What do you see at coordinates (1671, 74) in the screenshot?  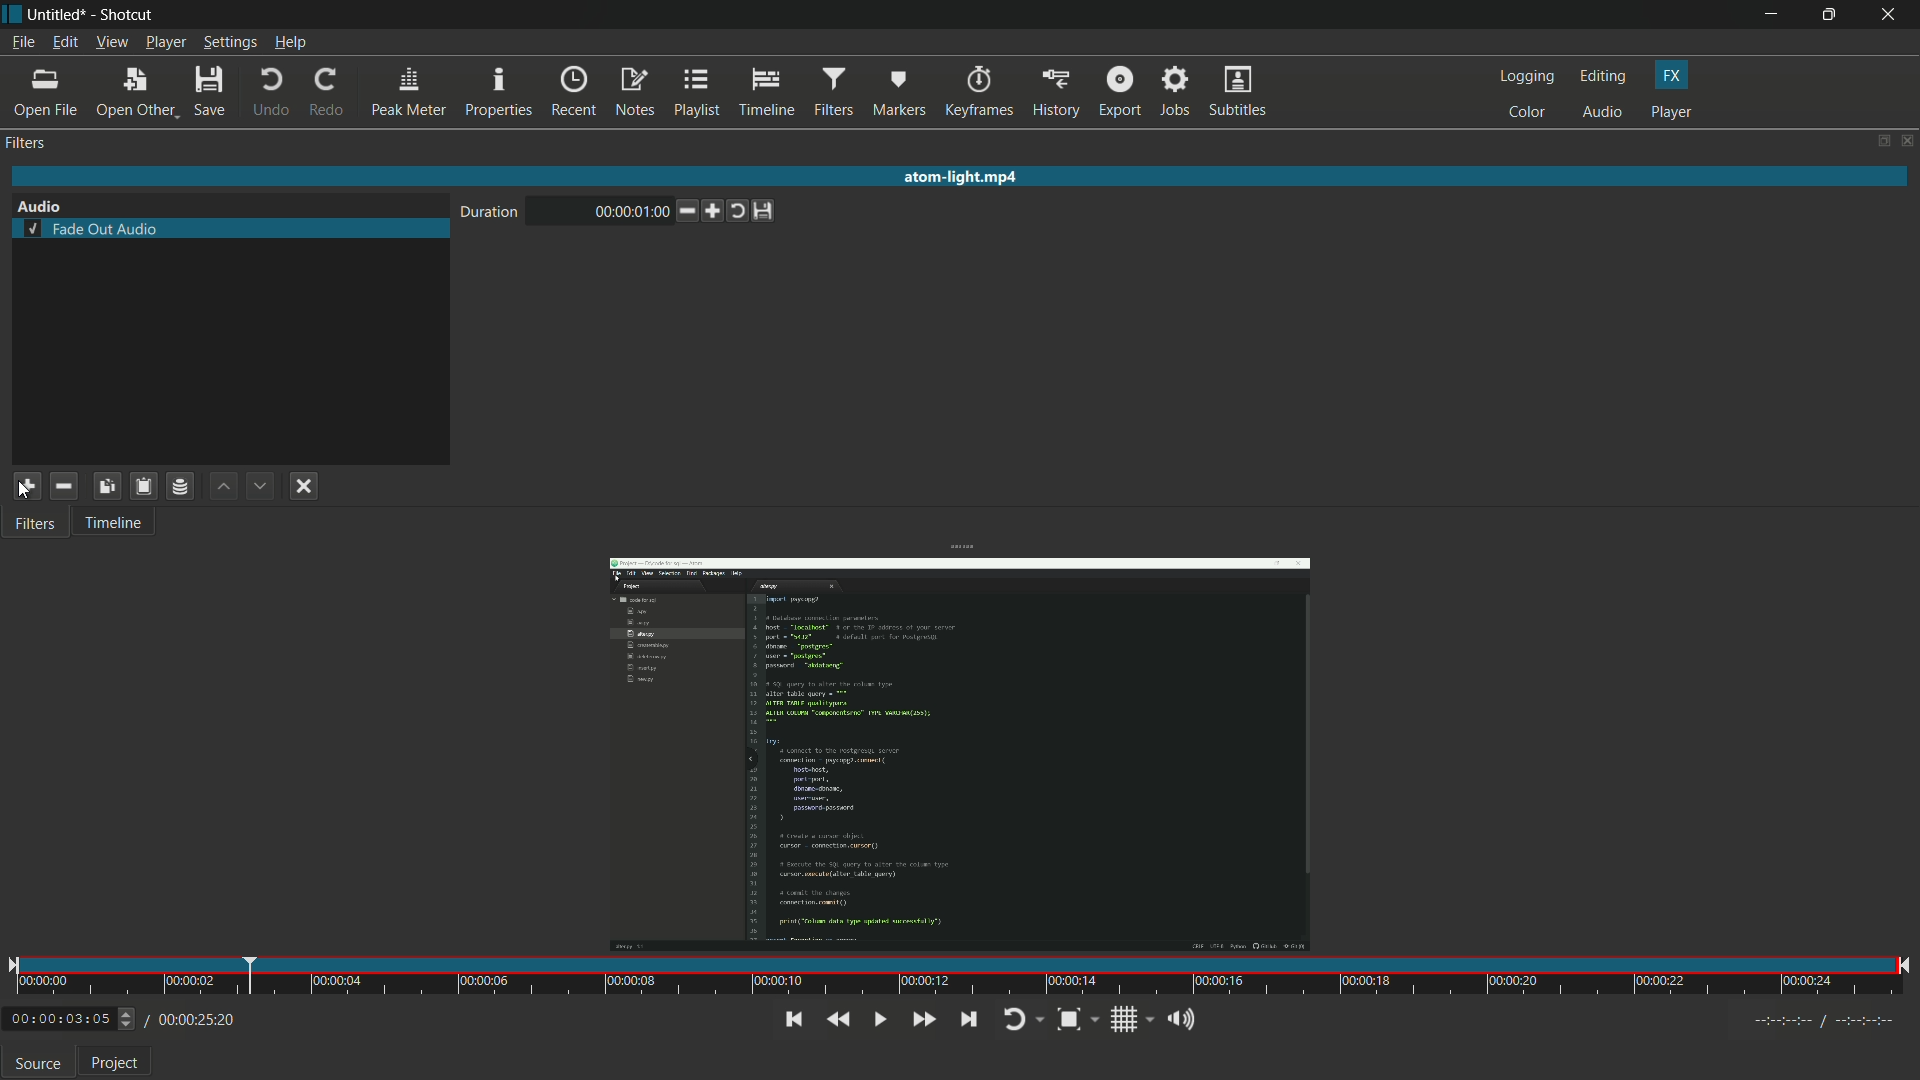 I see `fx` at bounding box center [1671, 74].